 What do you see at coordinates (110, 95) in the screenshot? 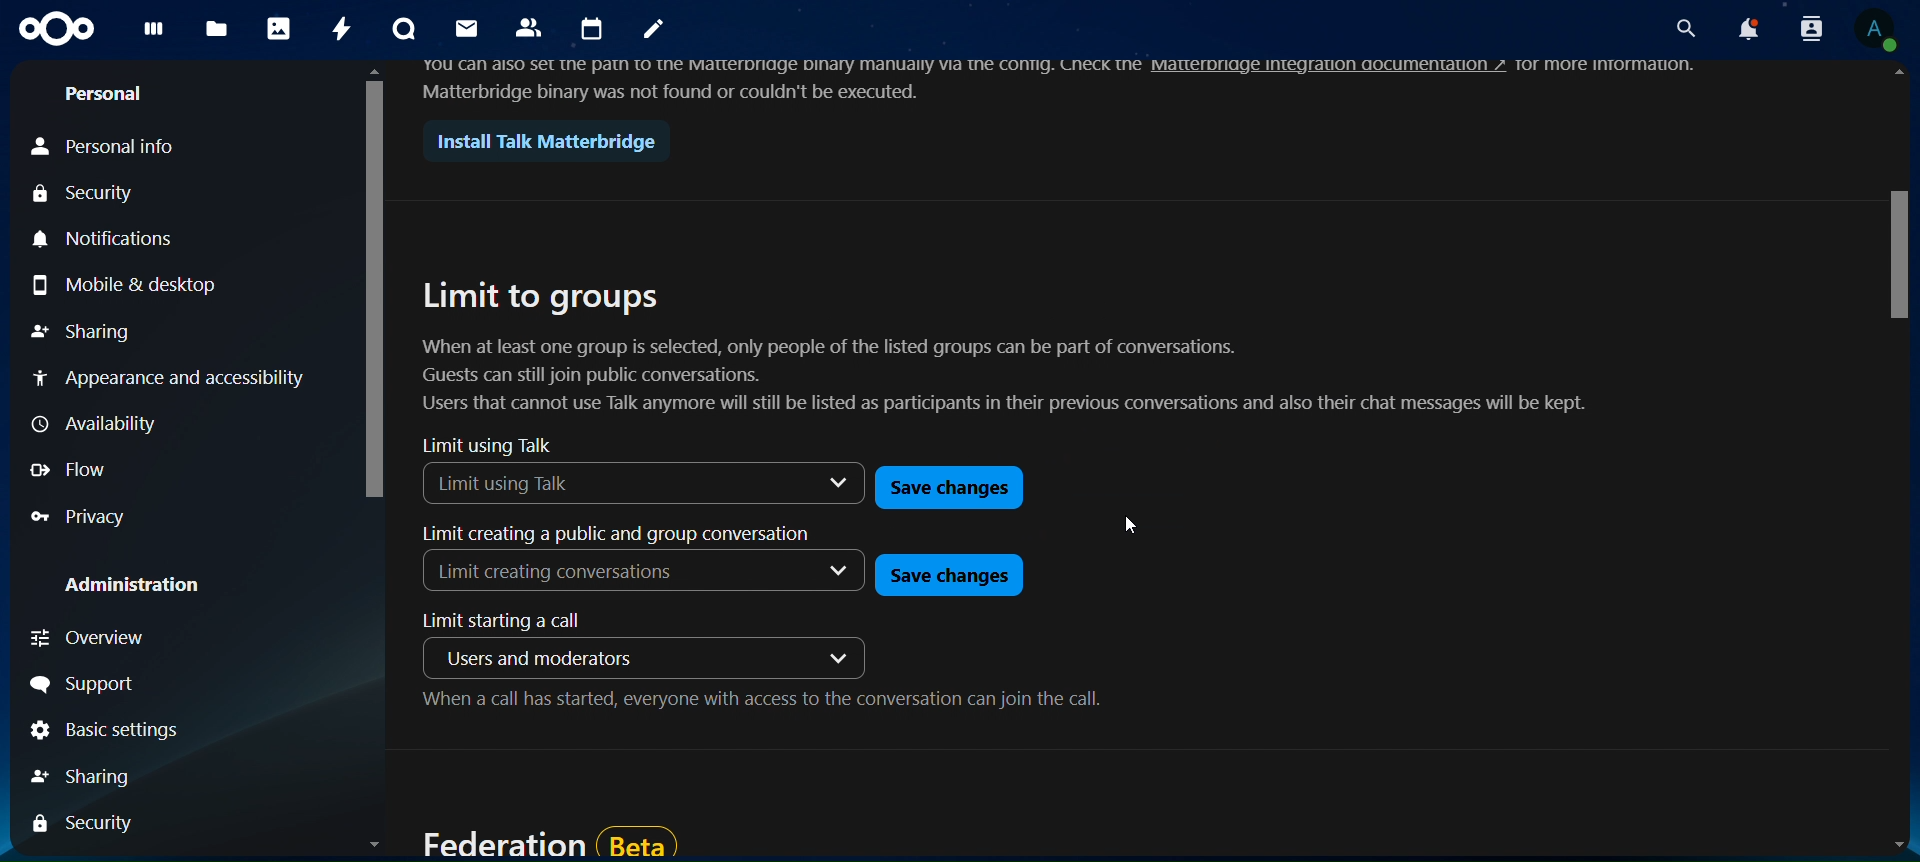
I see `personal` at bounding box center [110, 95].